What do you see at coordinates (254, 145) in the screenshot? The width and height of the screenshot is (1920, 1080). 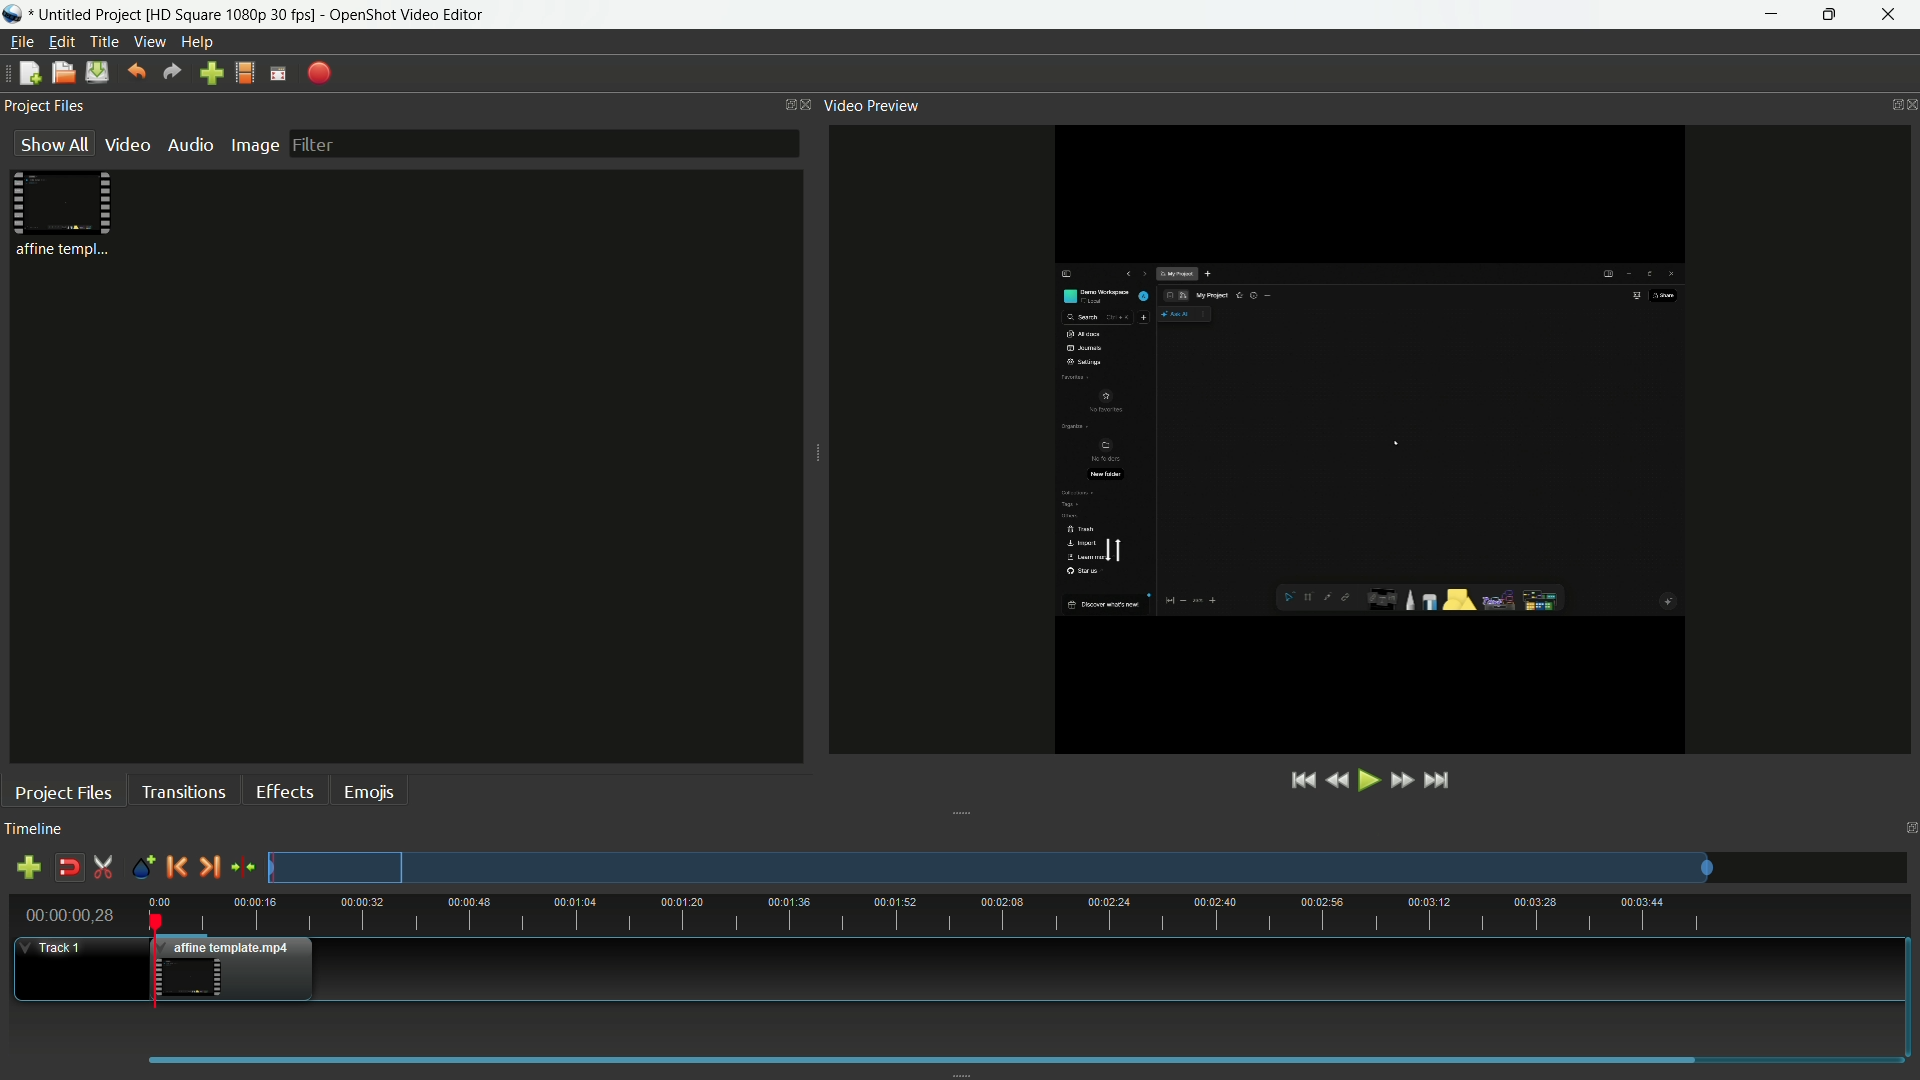 I see `image` at bounding box center [254, 145].